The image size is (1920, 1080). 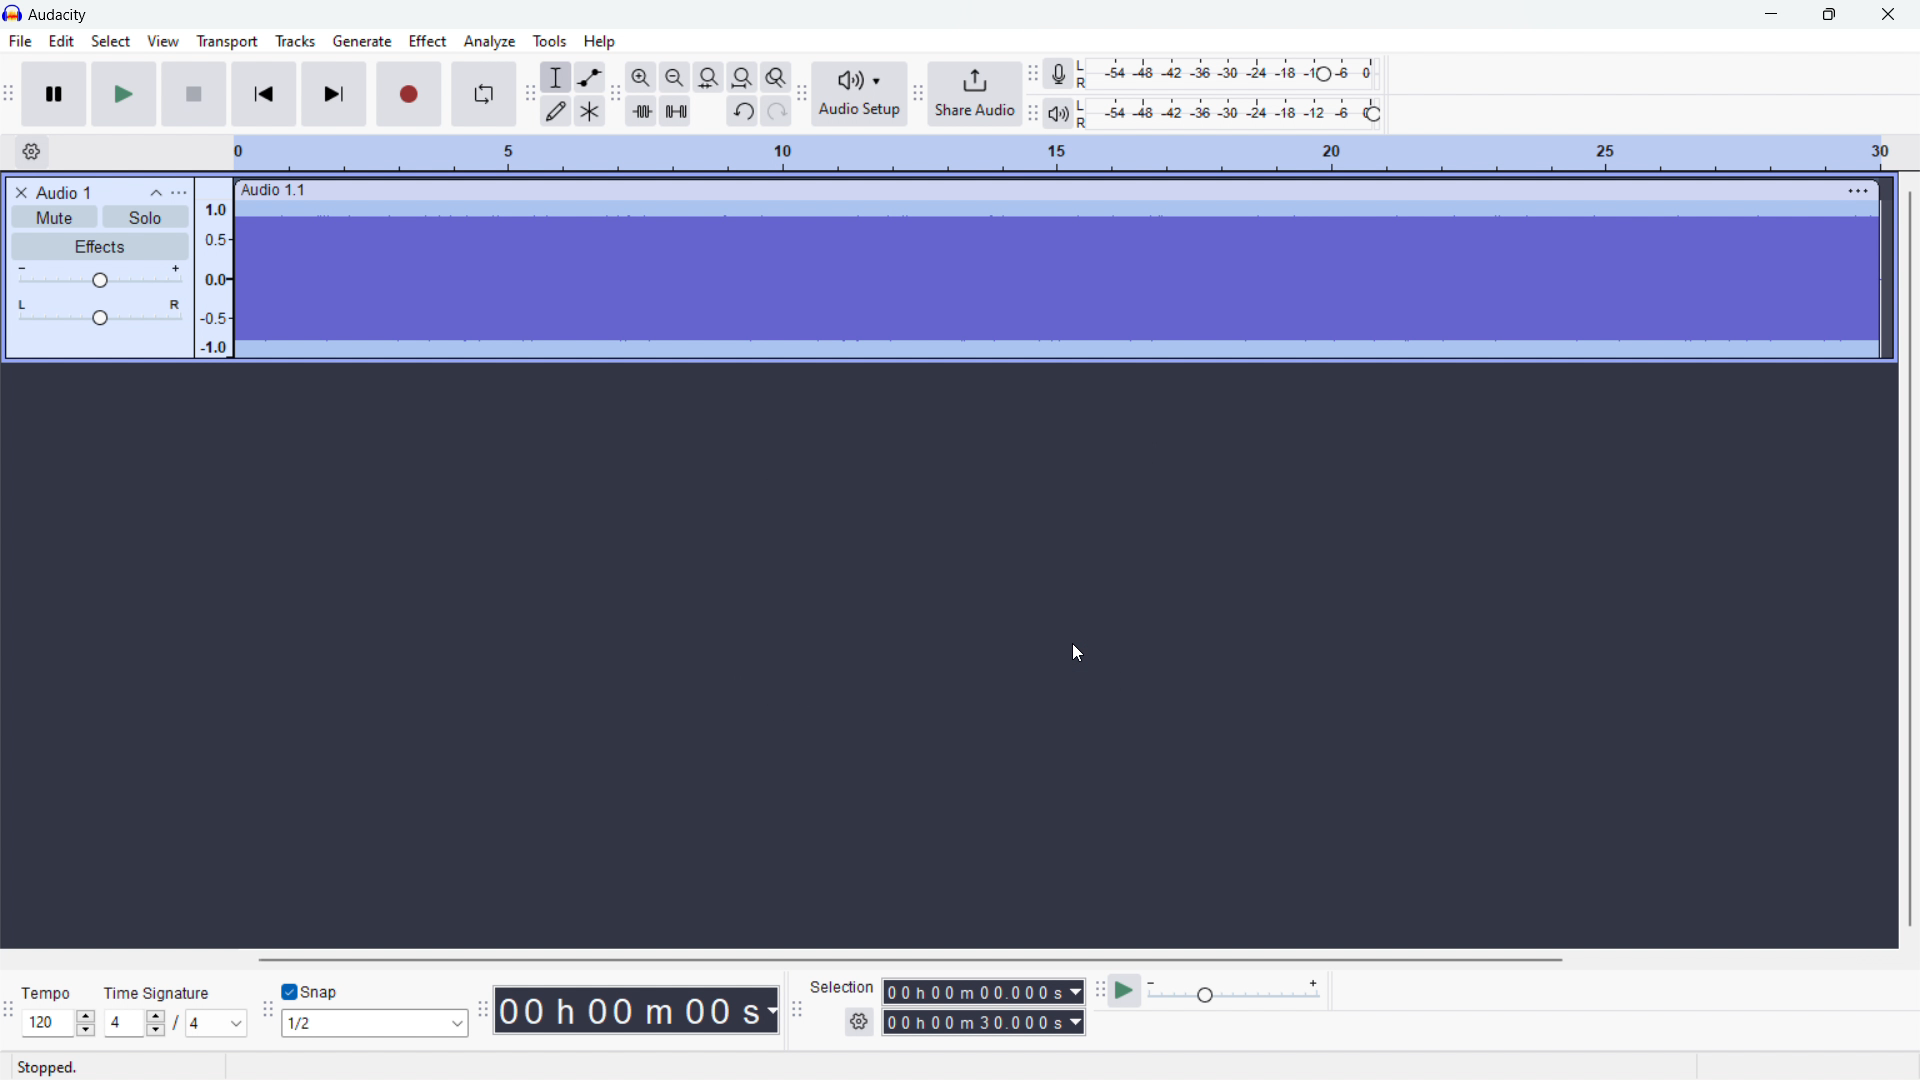 I want to click on zoom out, so click(x=674, y=77).